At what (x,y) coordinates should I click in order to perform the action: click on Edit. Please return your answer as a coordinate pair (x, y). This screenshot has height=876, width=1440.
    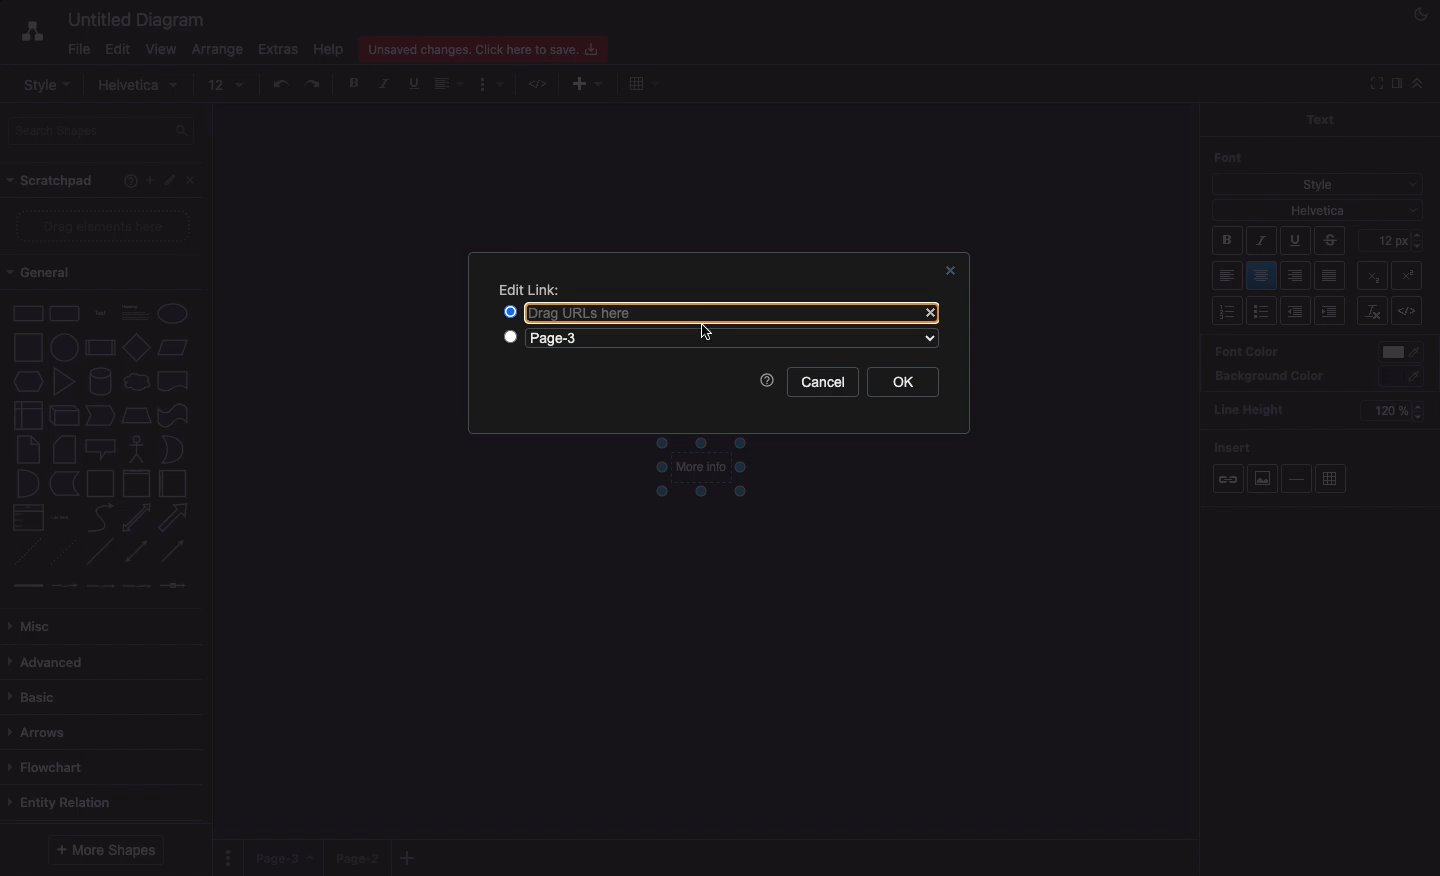
    Looking at the image, I should click on (117, 50).